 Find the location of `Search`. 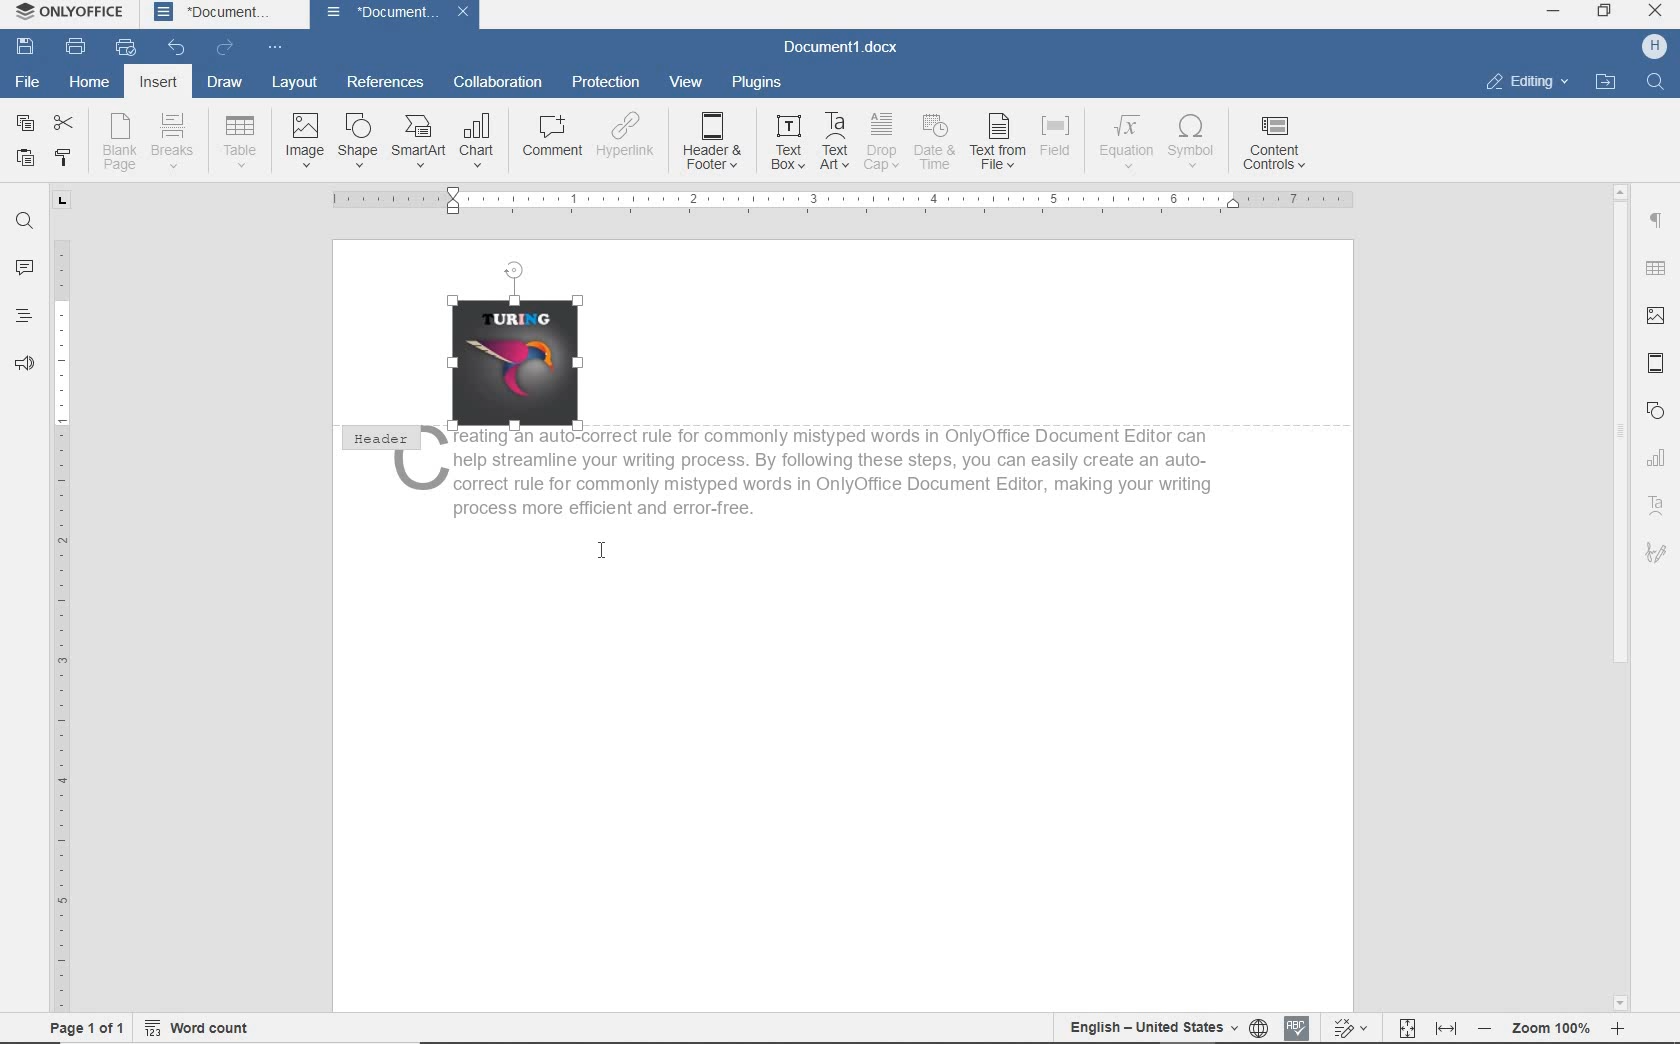

Search is located at coordinates (1654, 81).